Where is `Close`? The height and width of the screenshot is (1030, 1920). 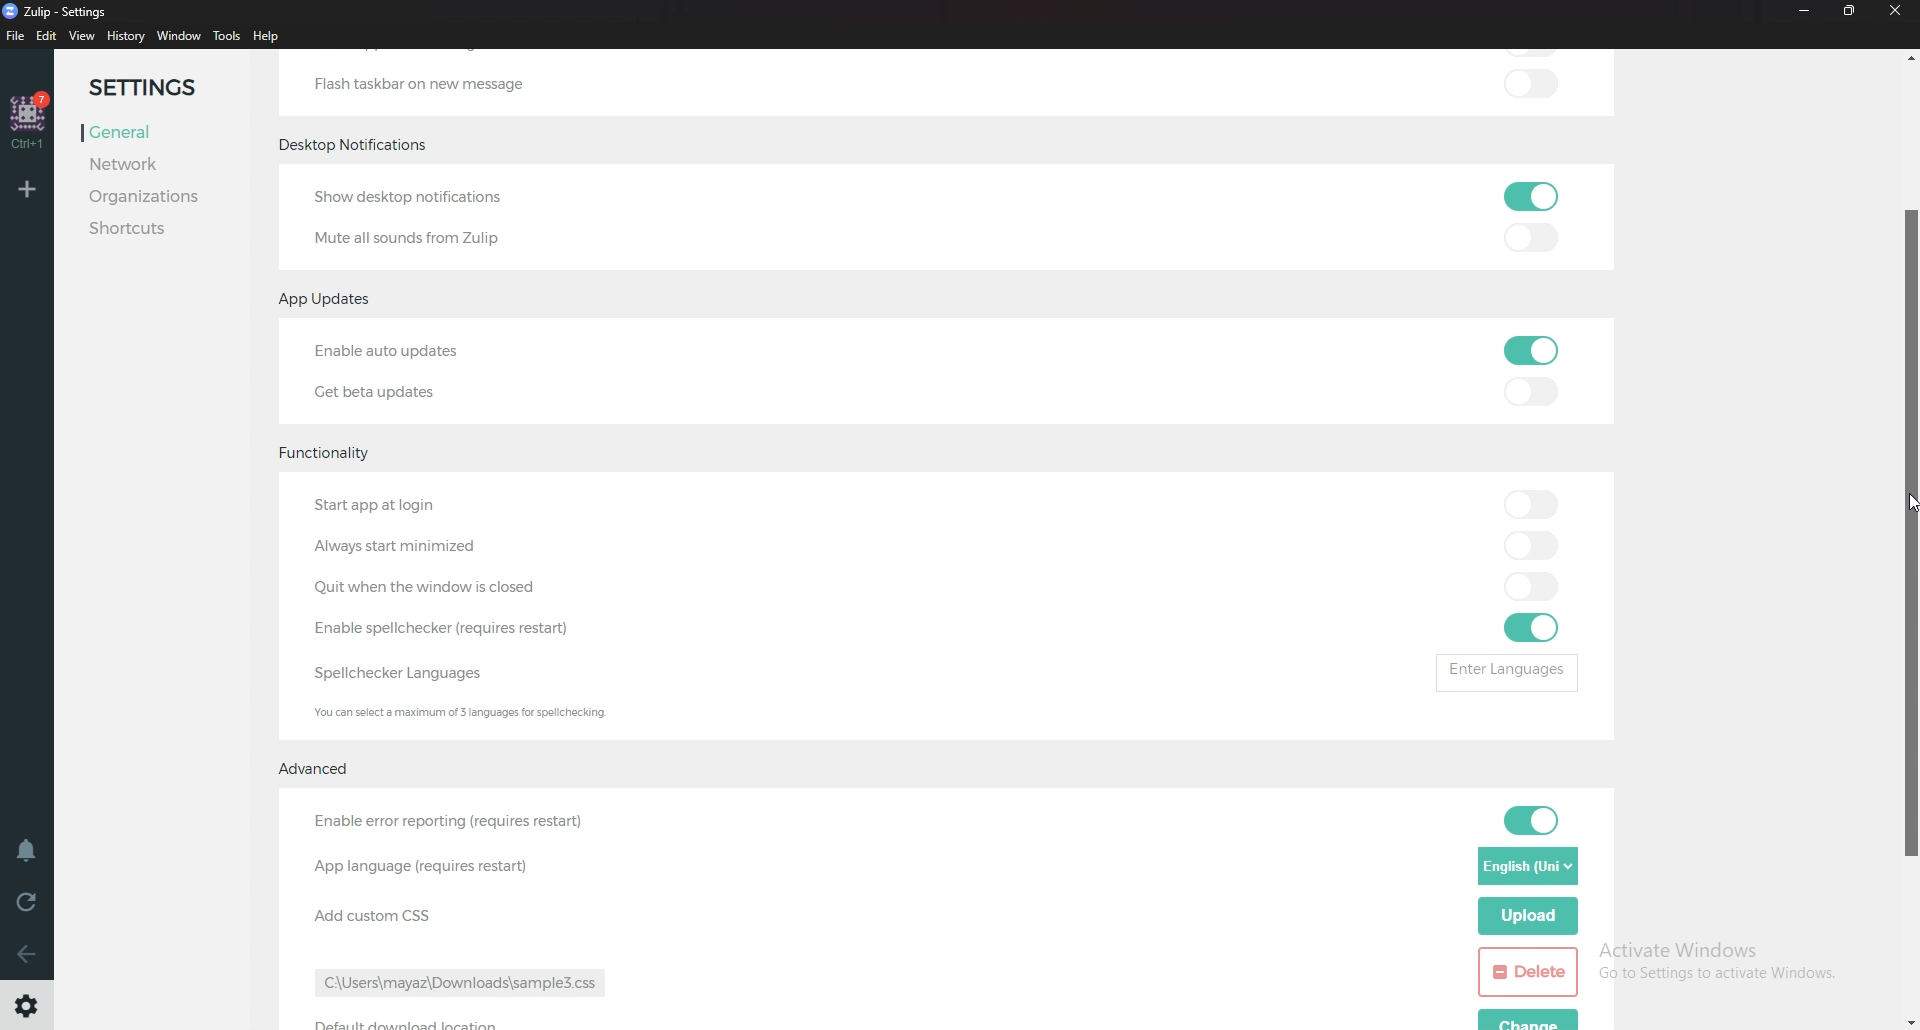
Close is located at coordinates (1896, 10).